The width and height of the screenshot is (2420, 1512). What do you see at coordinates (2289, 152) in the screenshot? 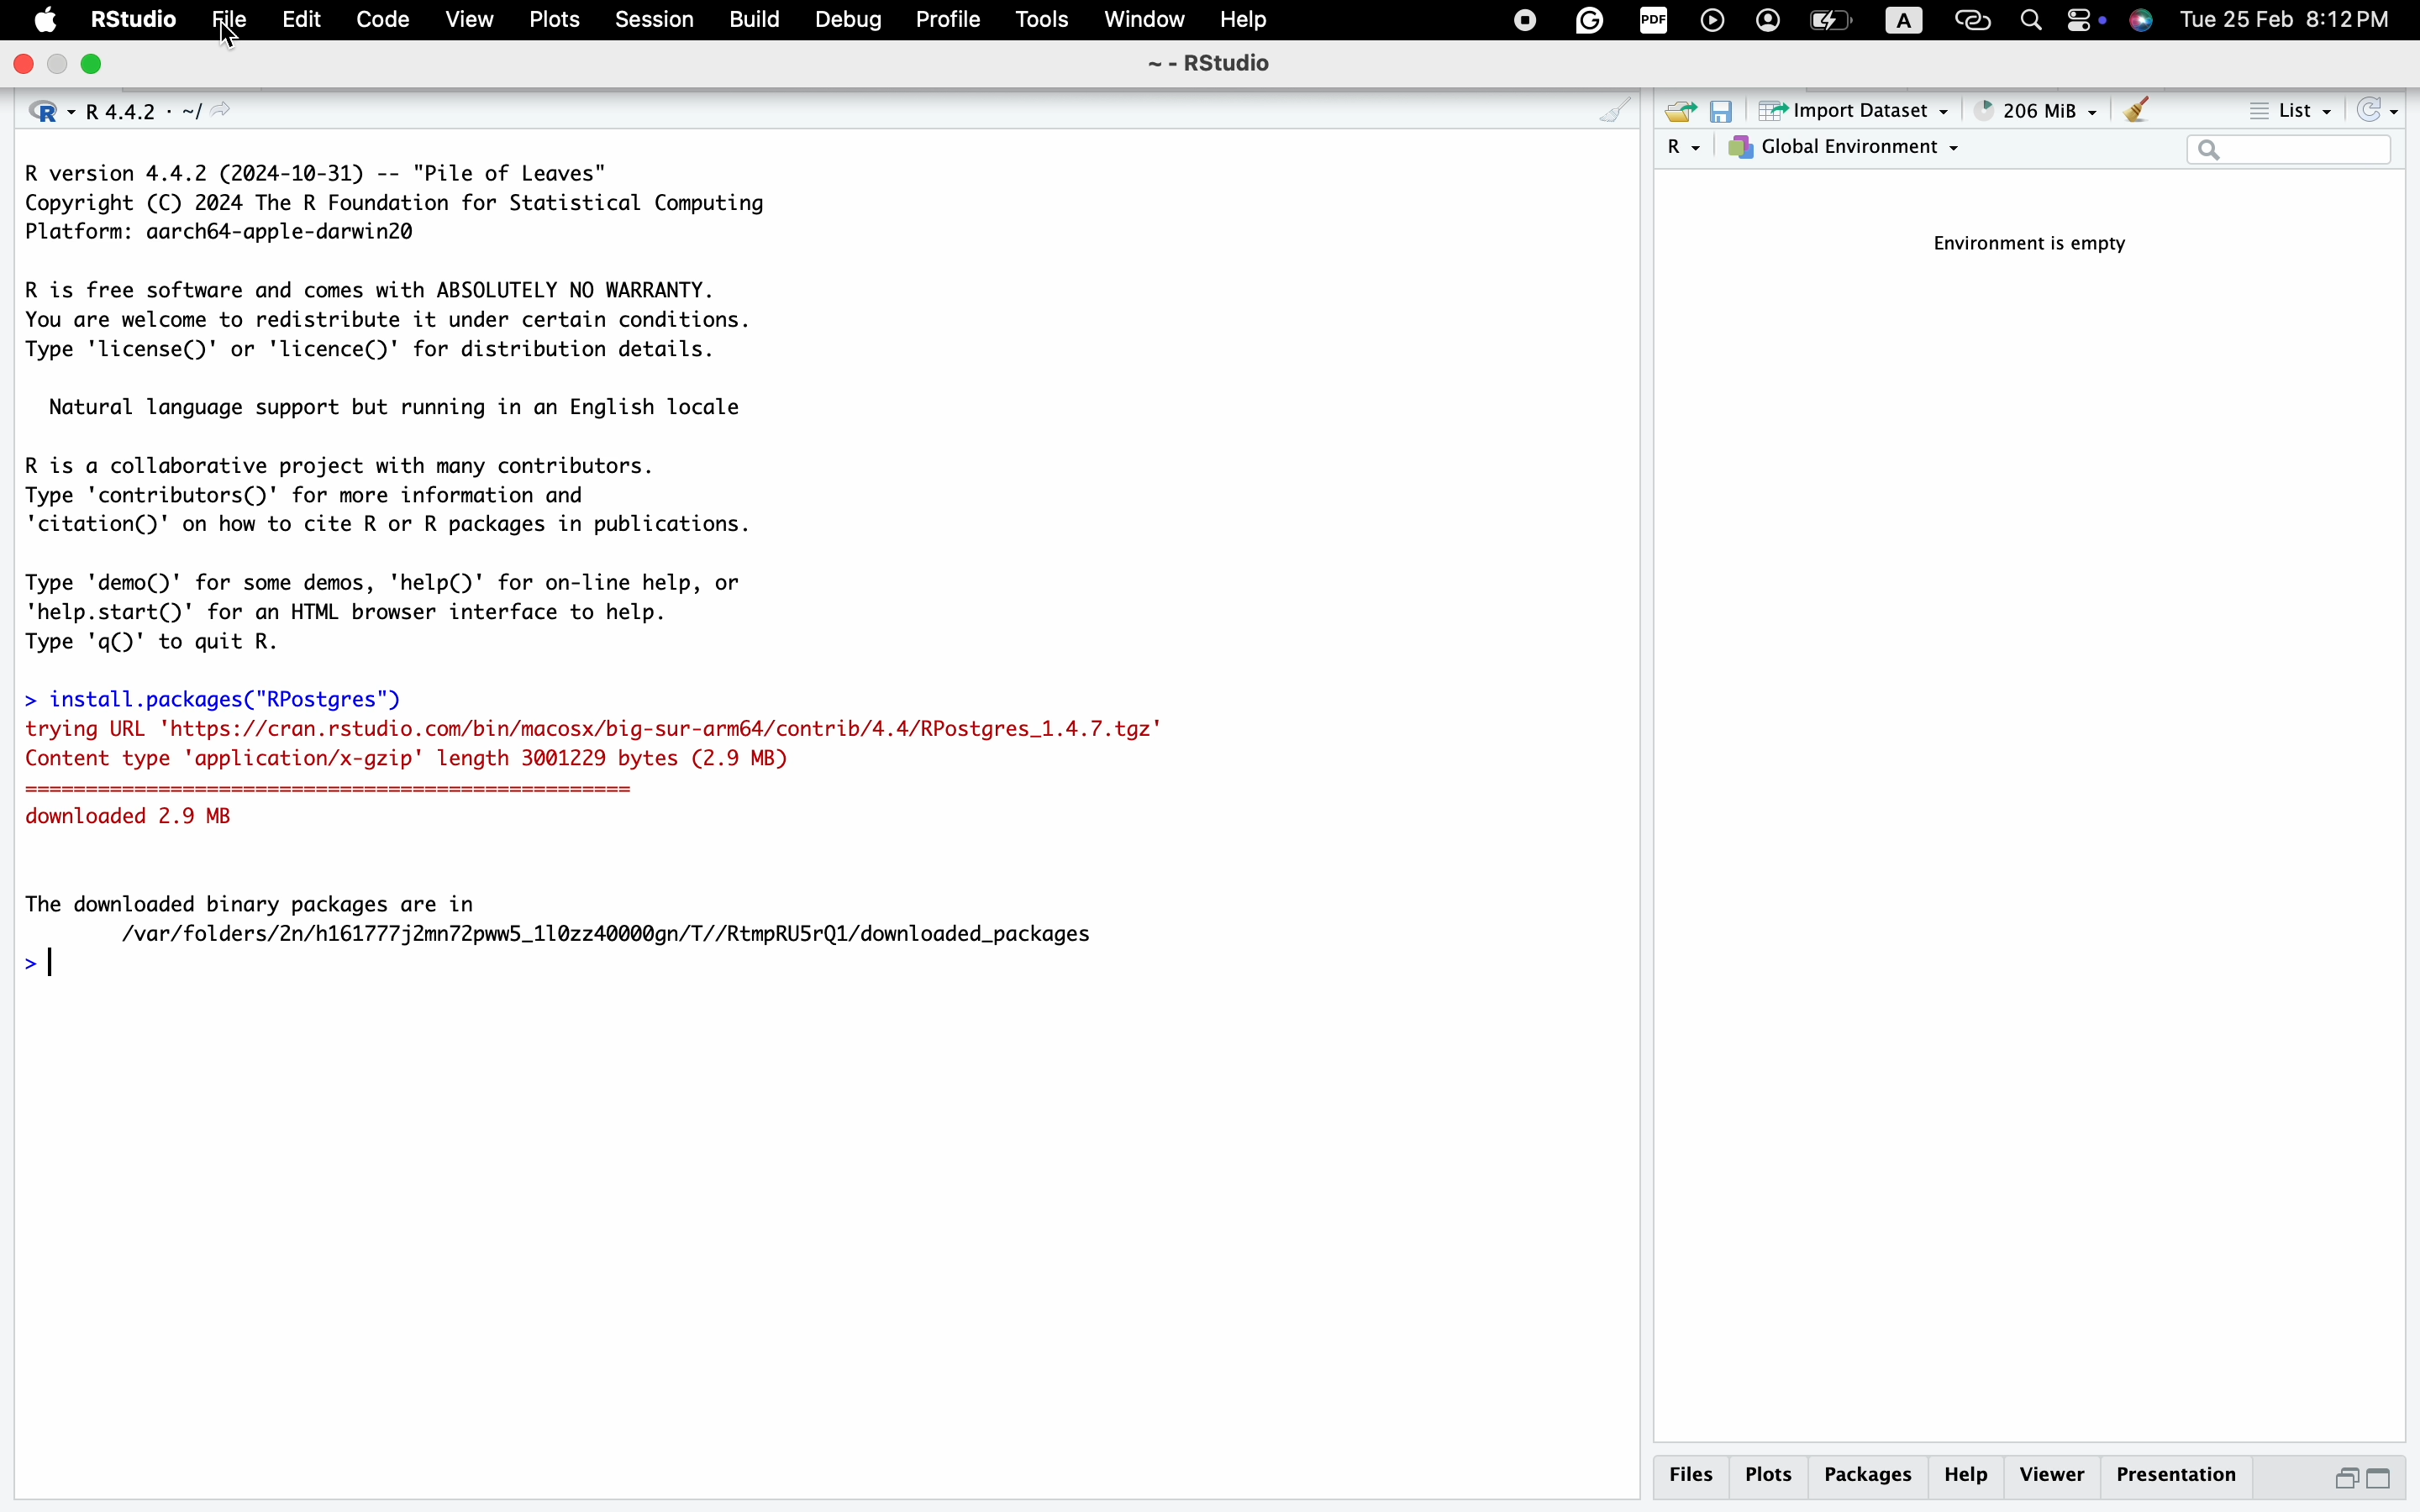
I see `search field` at bounding box center [2289, 152].